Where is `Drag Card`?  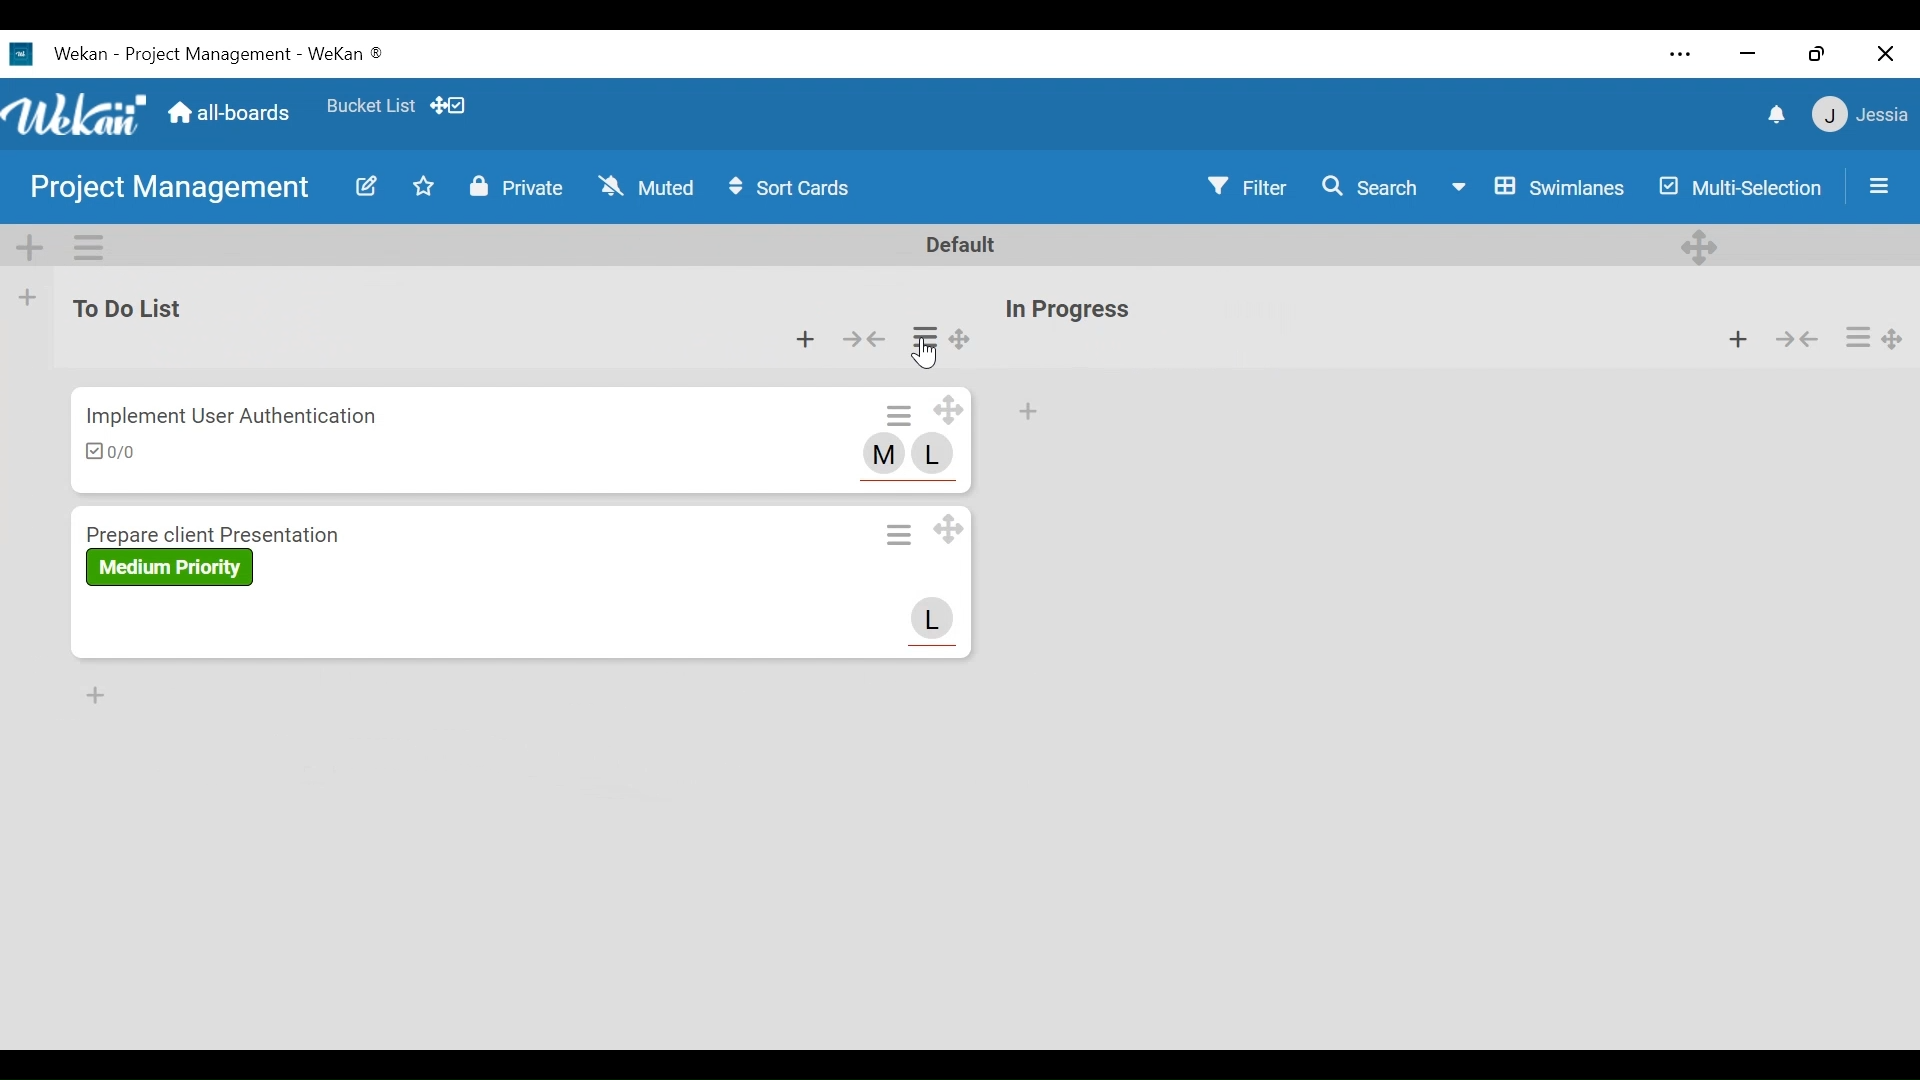 Drag Card is located at coordinates (948, 530).